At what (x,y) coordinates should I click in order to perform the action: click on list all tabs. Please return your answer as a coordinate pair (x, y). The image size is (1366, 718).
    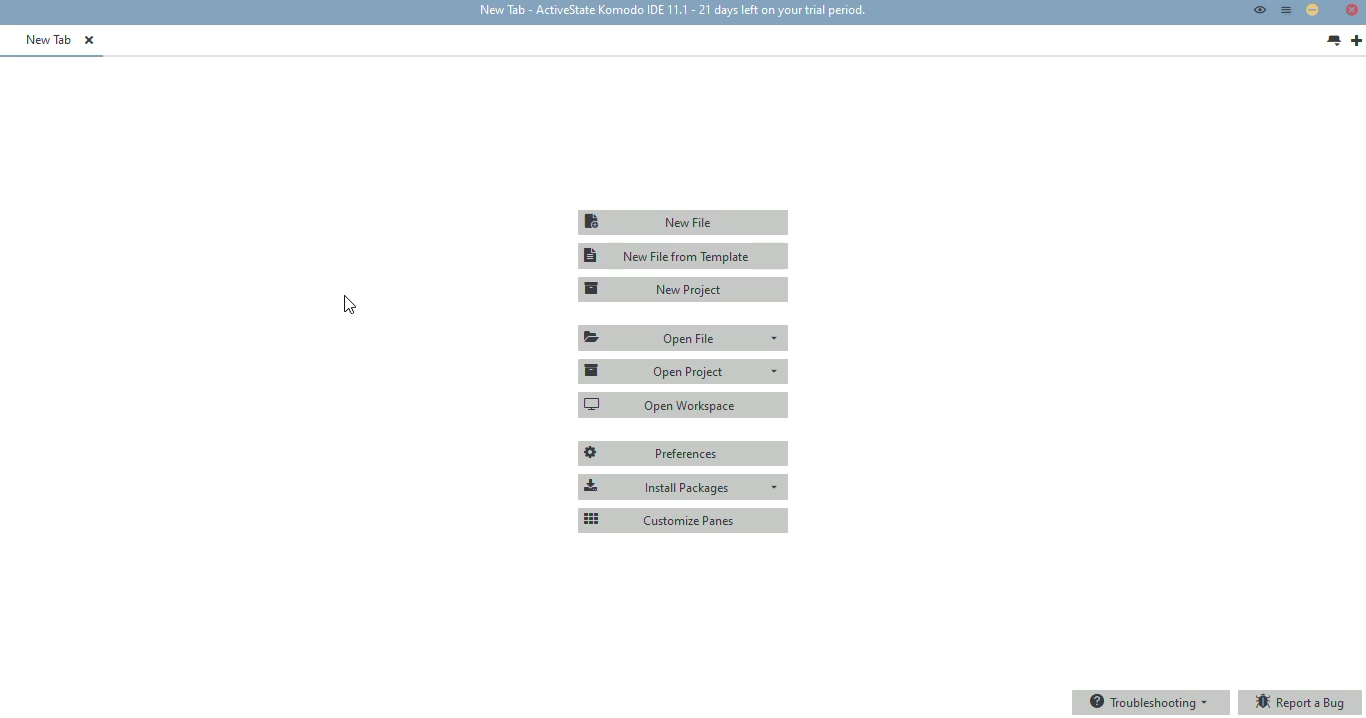
    Looking at the image, I should click on (1333, 41).